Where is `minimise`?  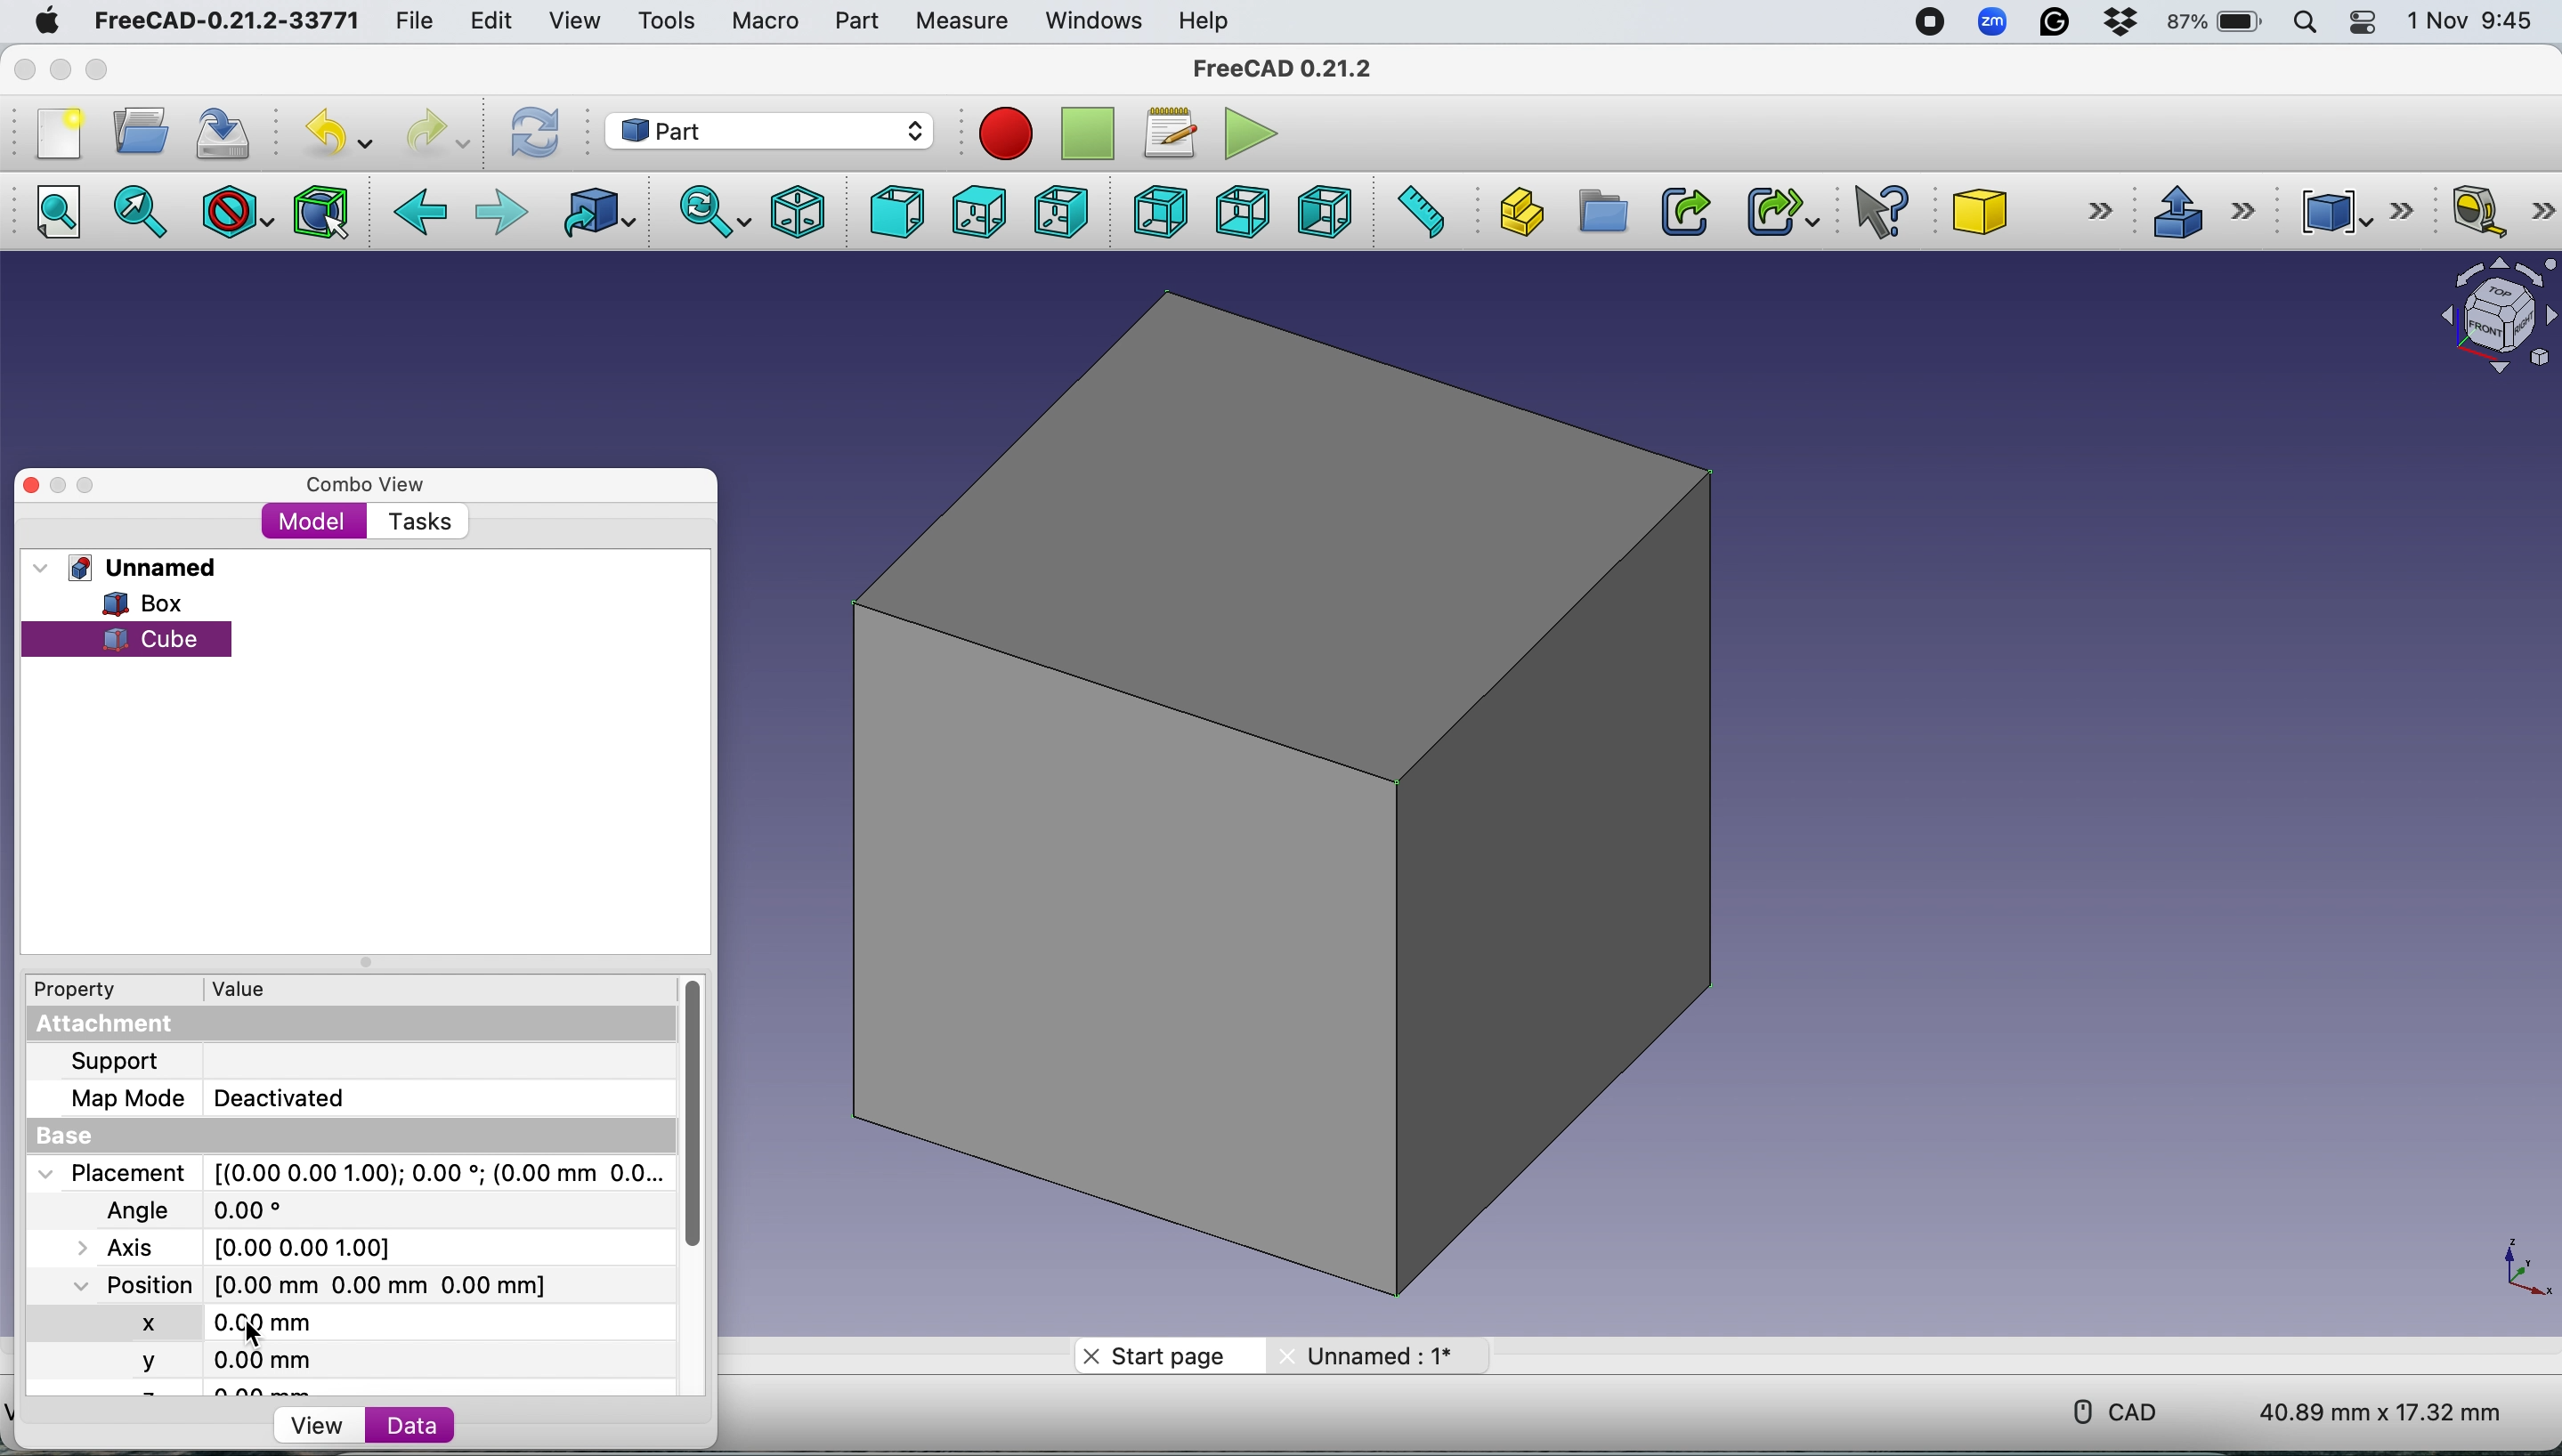
minimise is located at coordinates (60, 69).